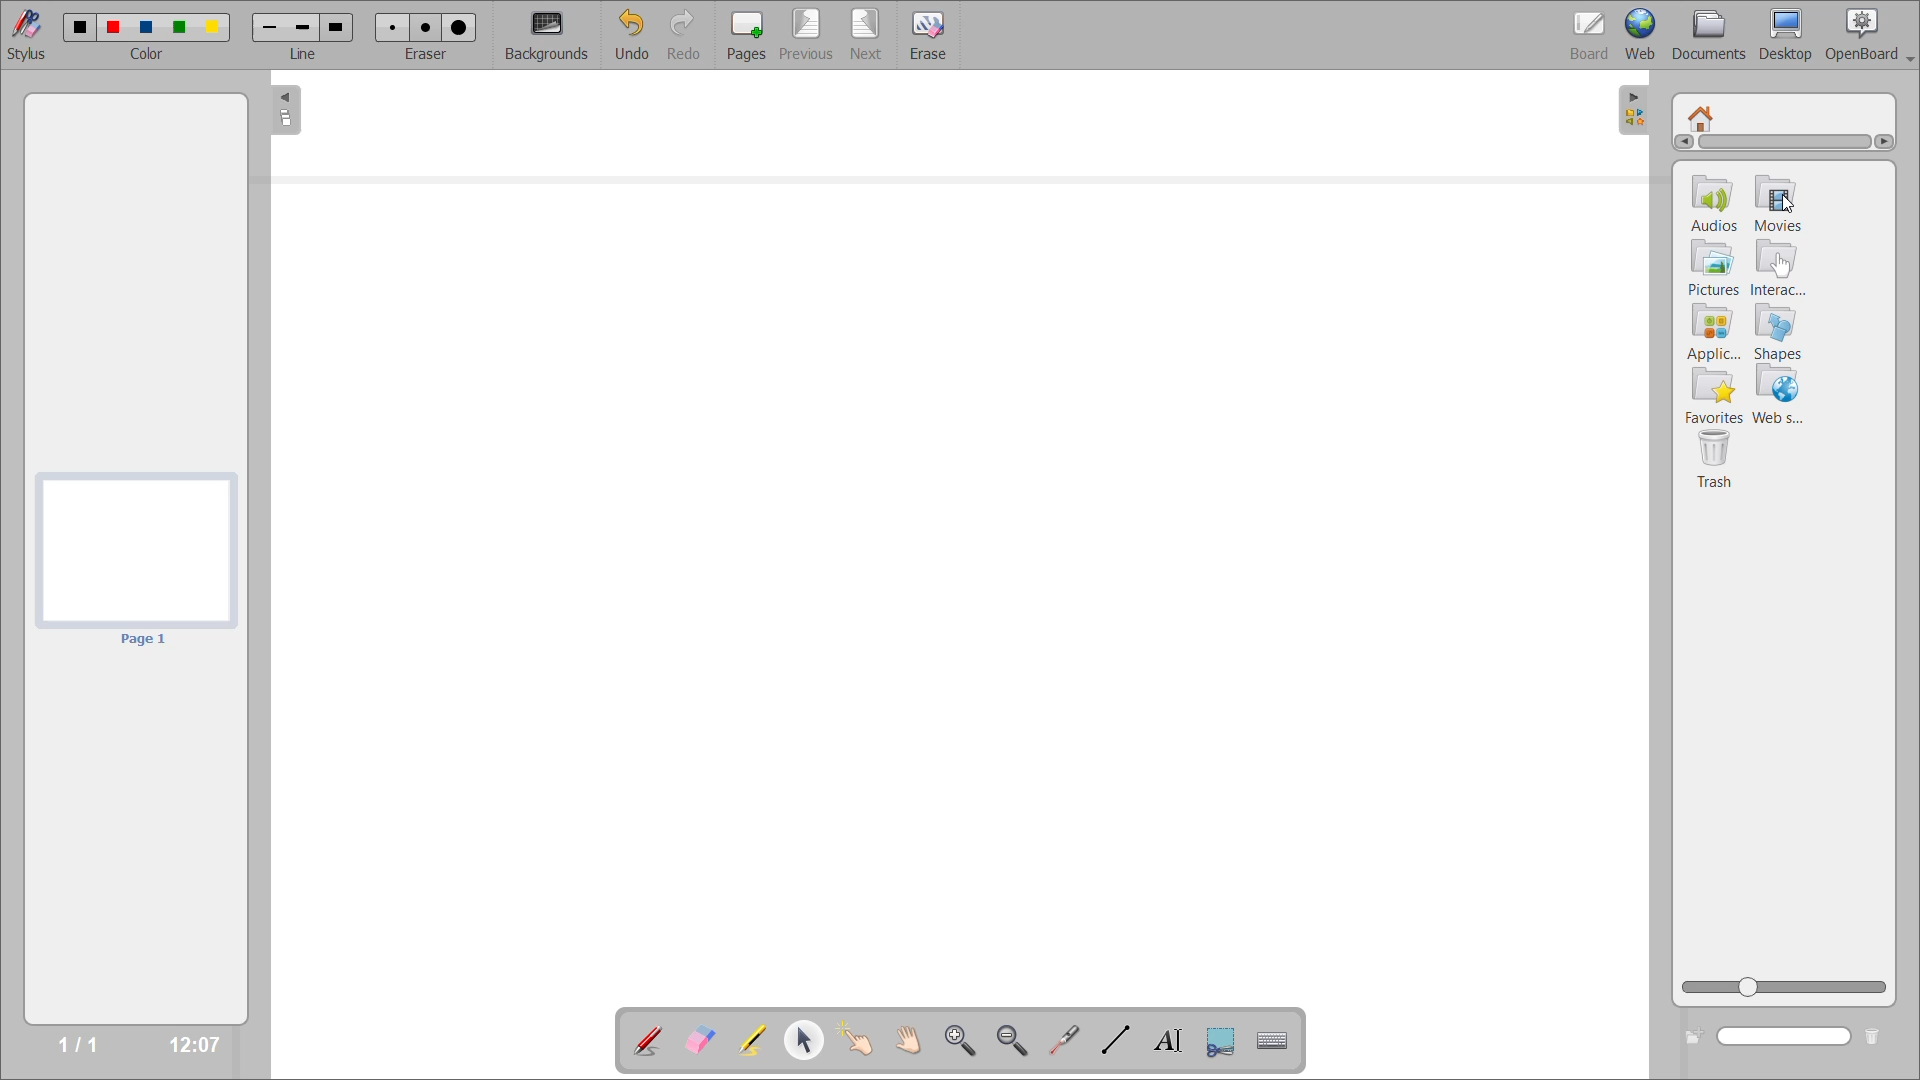  What do you see at coordinates (630, 36) in the screenshot?
I see `undo` at bounding box center [630, 36].